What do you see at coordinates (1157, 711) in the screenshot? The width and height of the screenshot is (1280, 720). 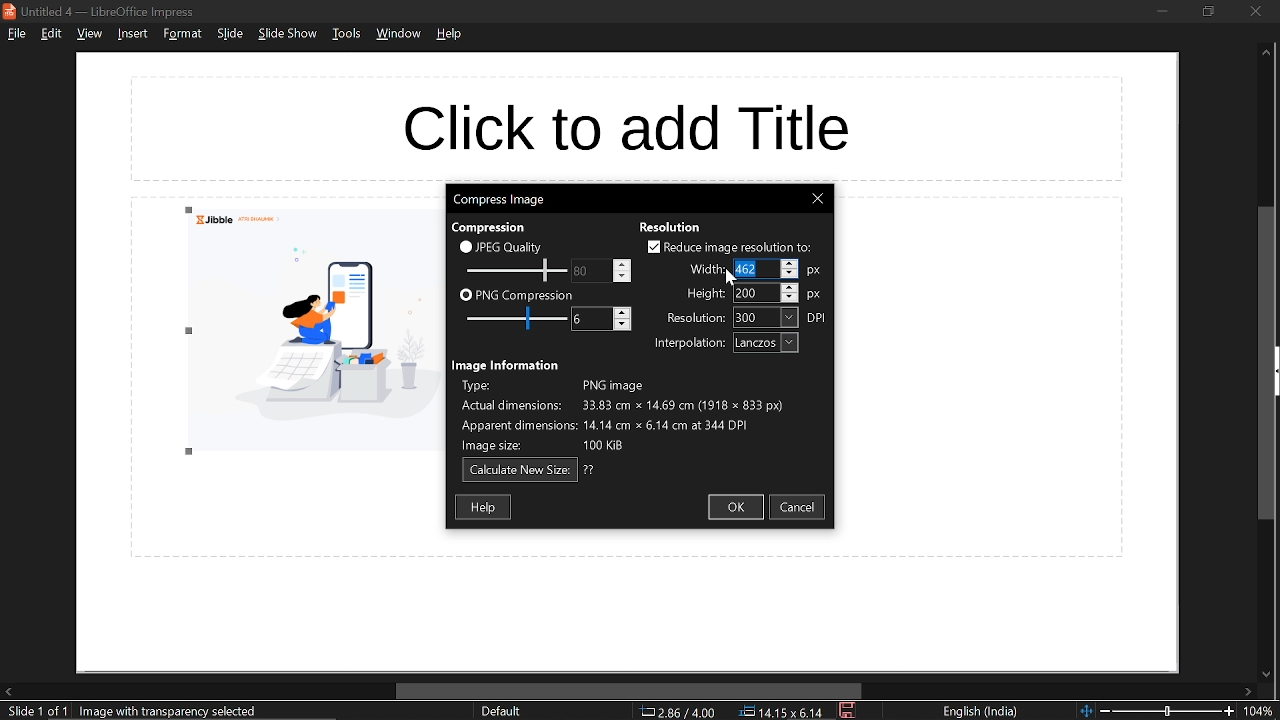 I see `change zoom` at bounding box center [1157, 711].